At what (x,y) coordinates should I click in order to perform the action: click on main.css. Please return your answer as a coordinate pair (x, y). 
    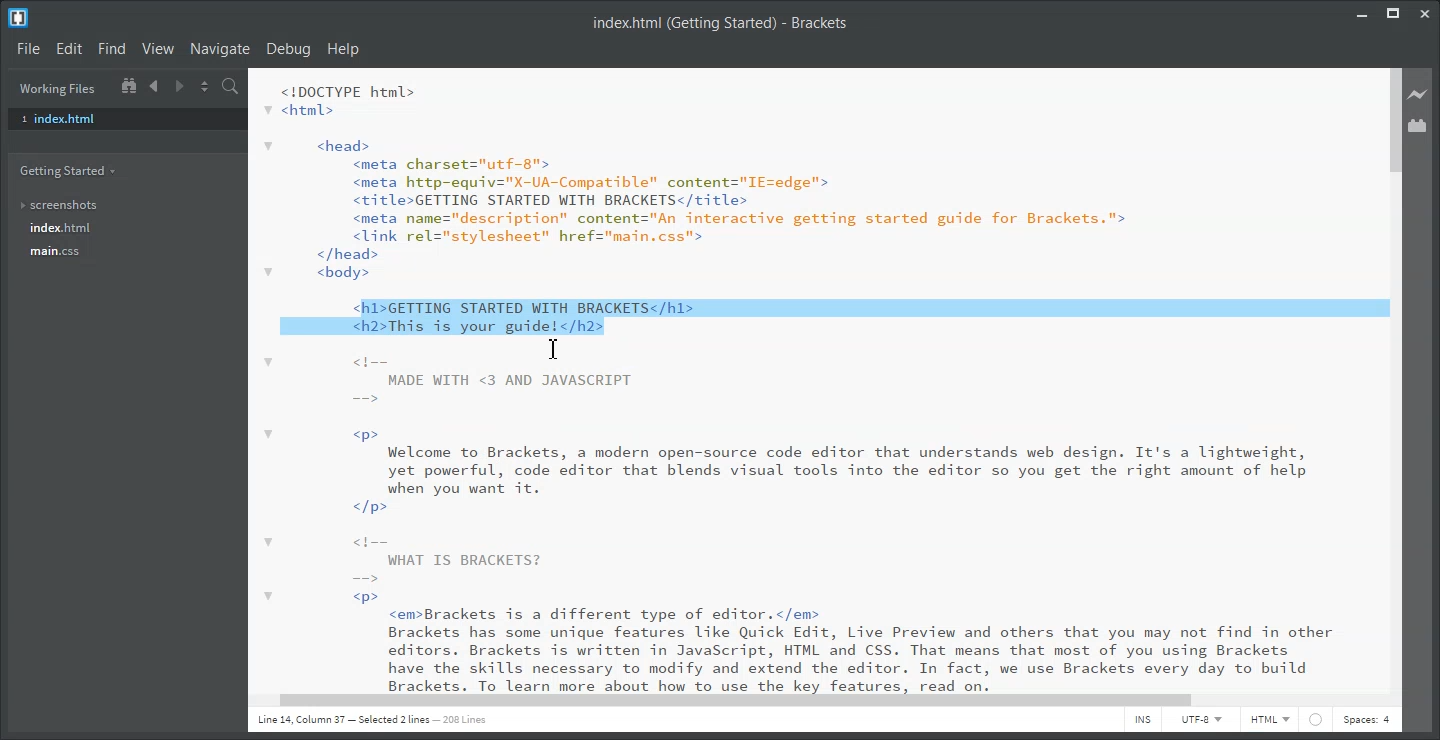
    Looking at the image, I should click on (58, 252).